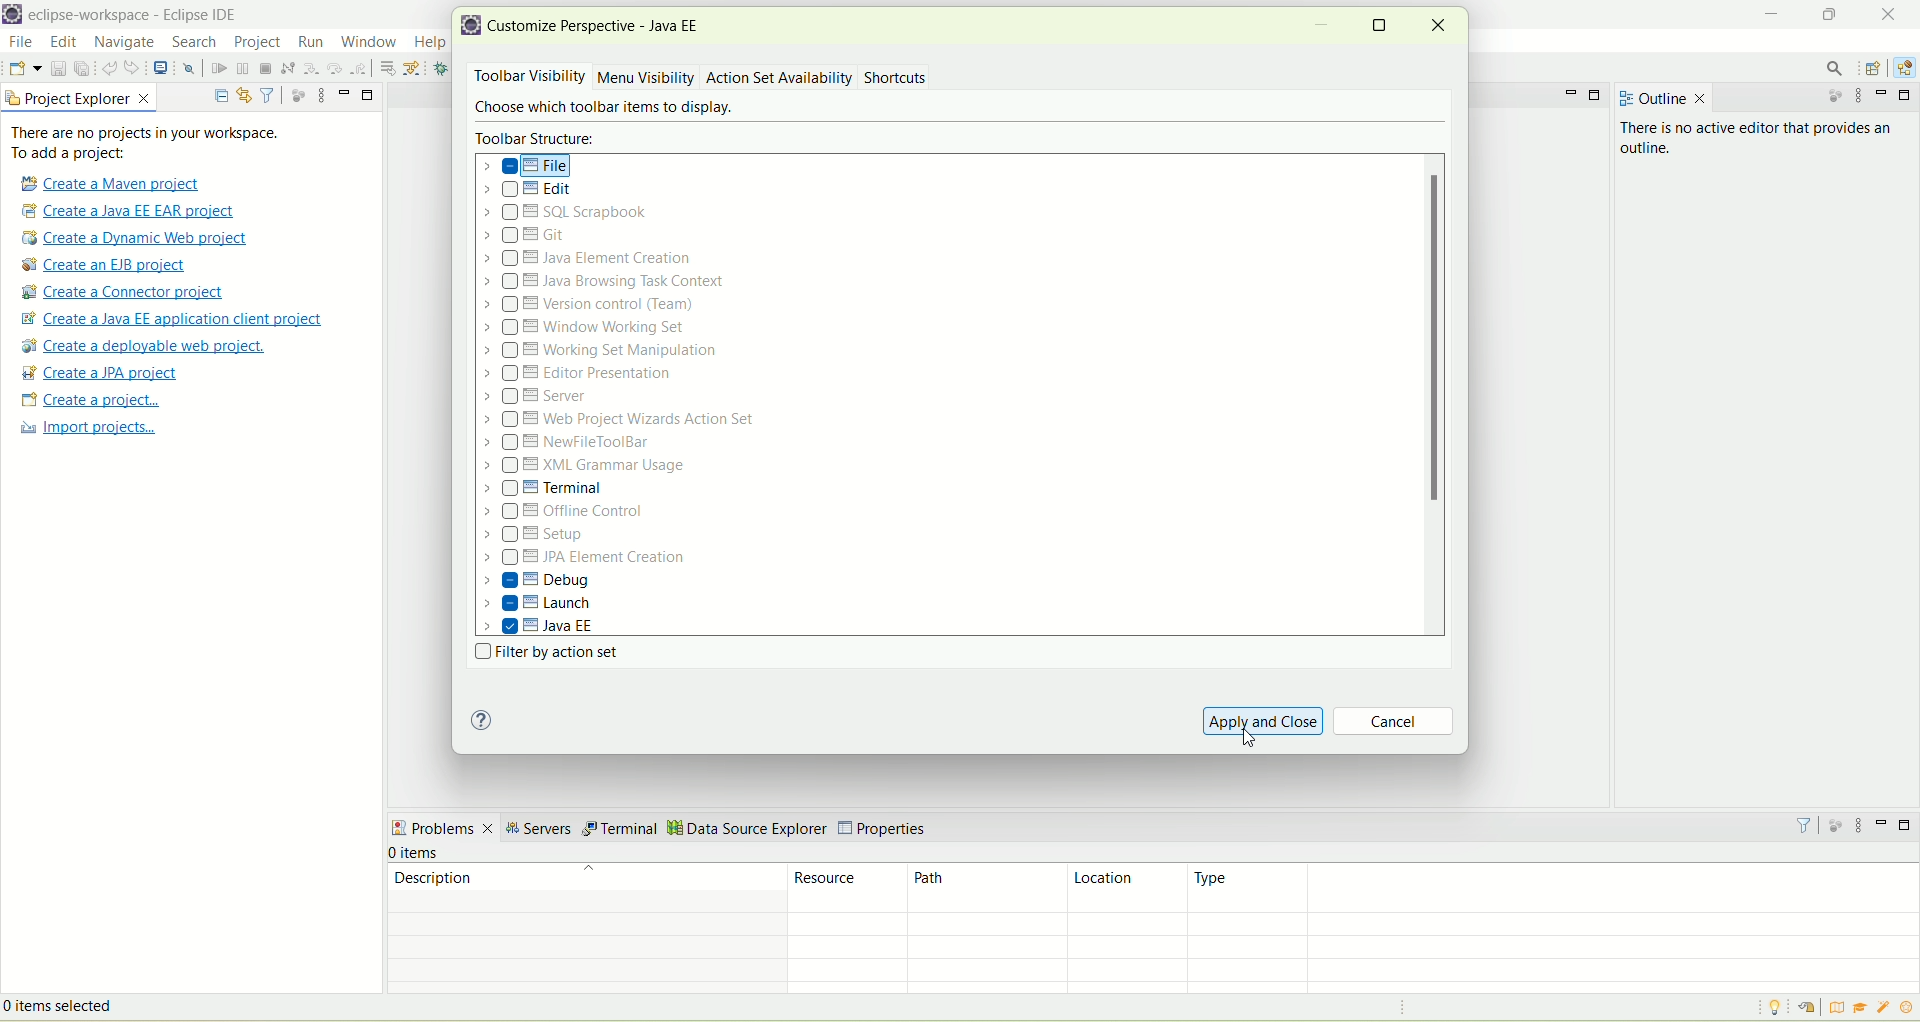 The height and width of the screenshot is (1022, 1920). I want to click on restore welcome, so click(1814, 1009).